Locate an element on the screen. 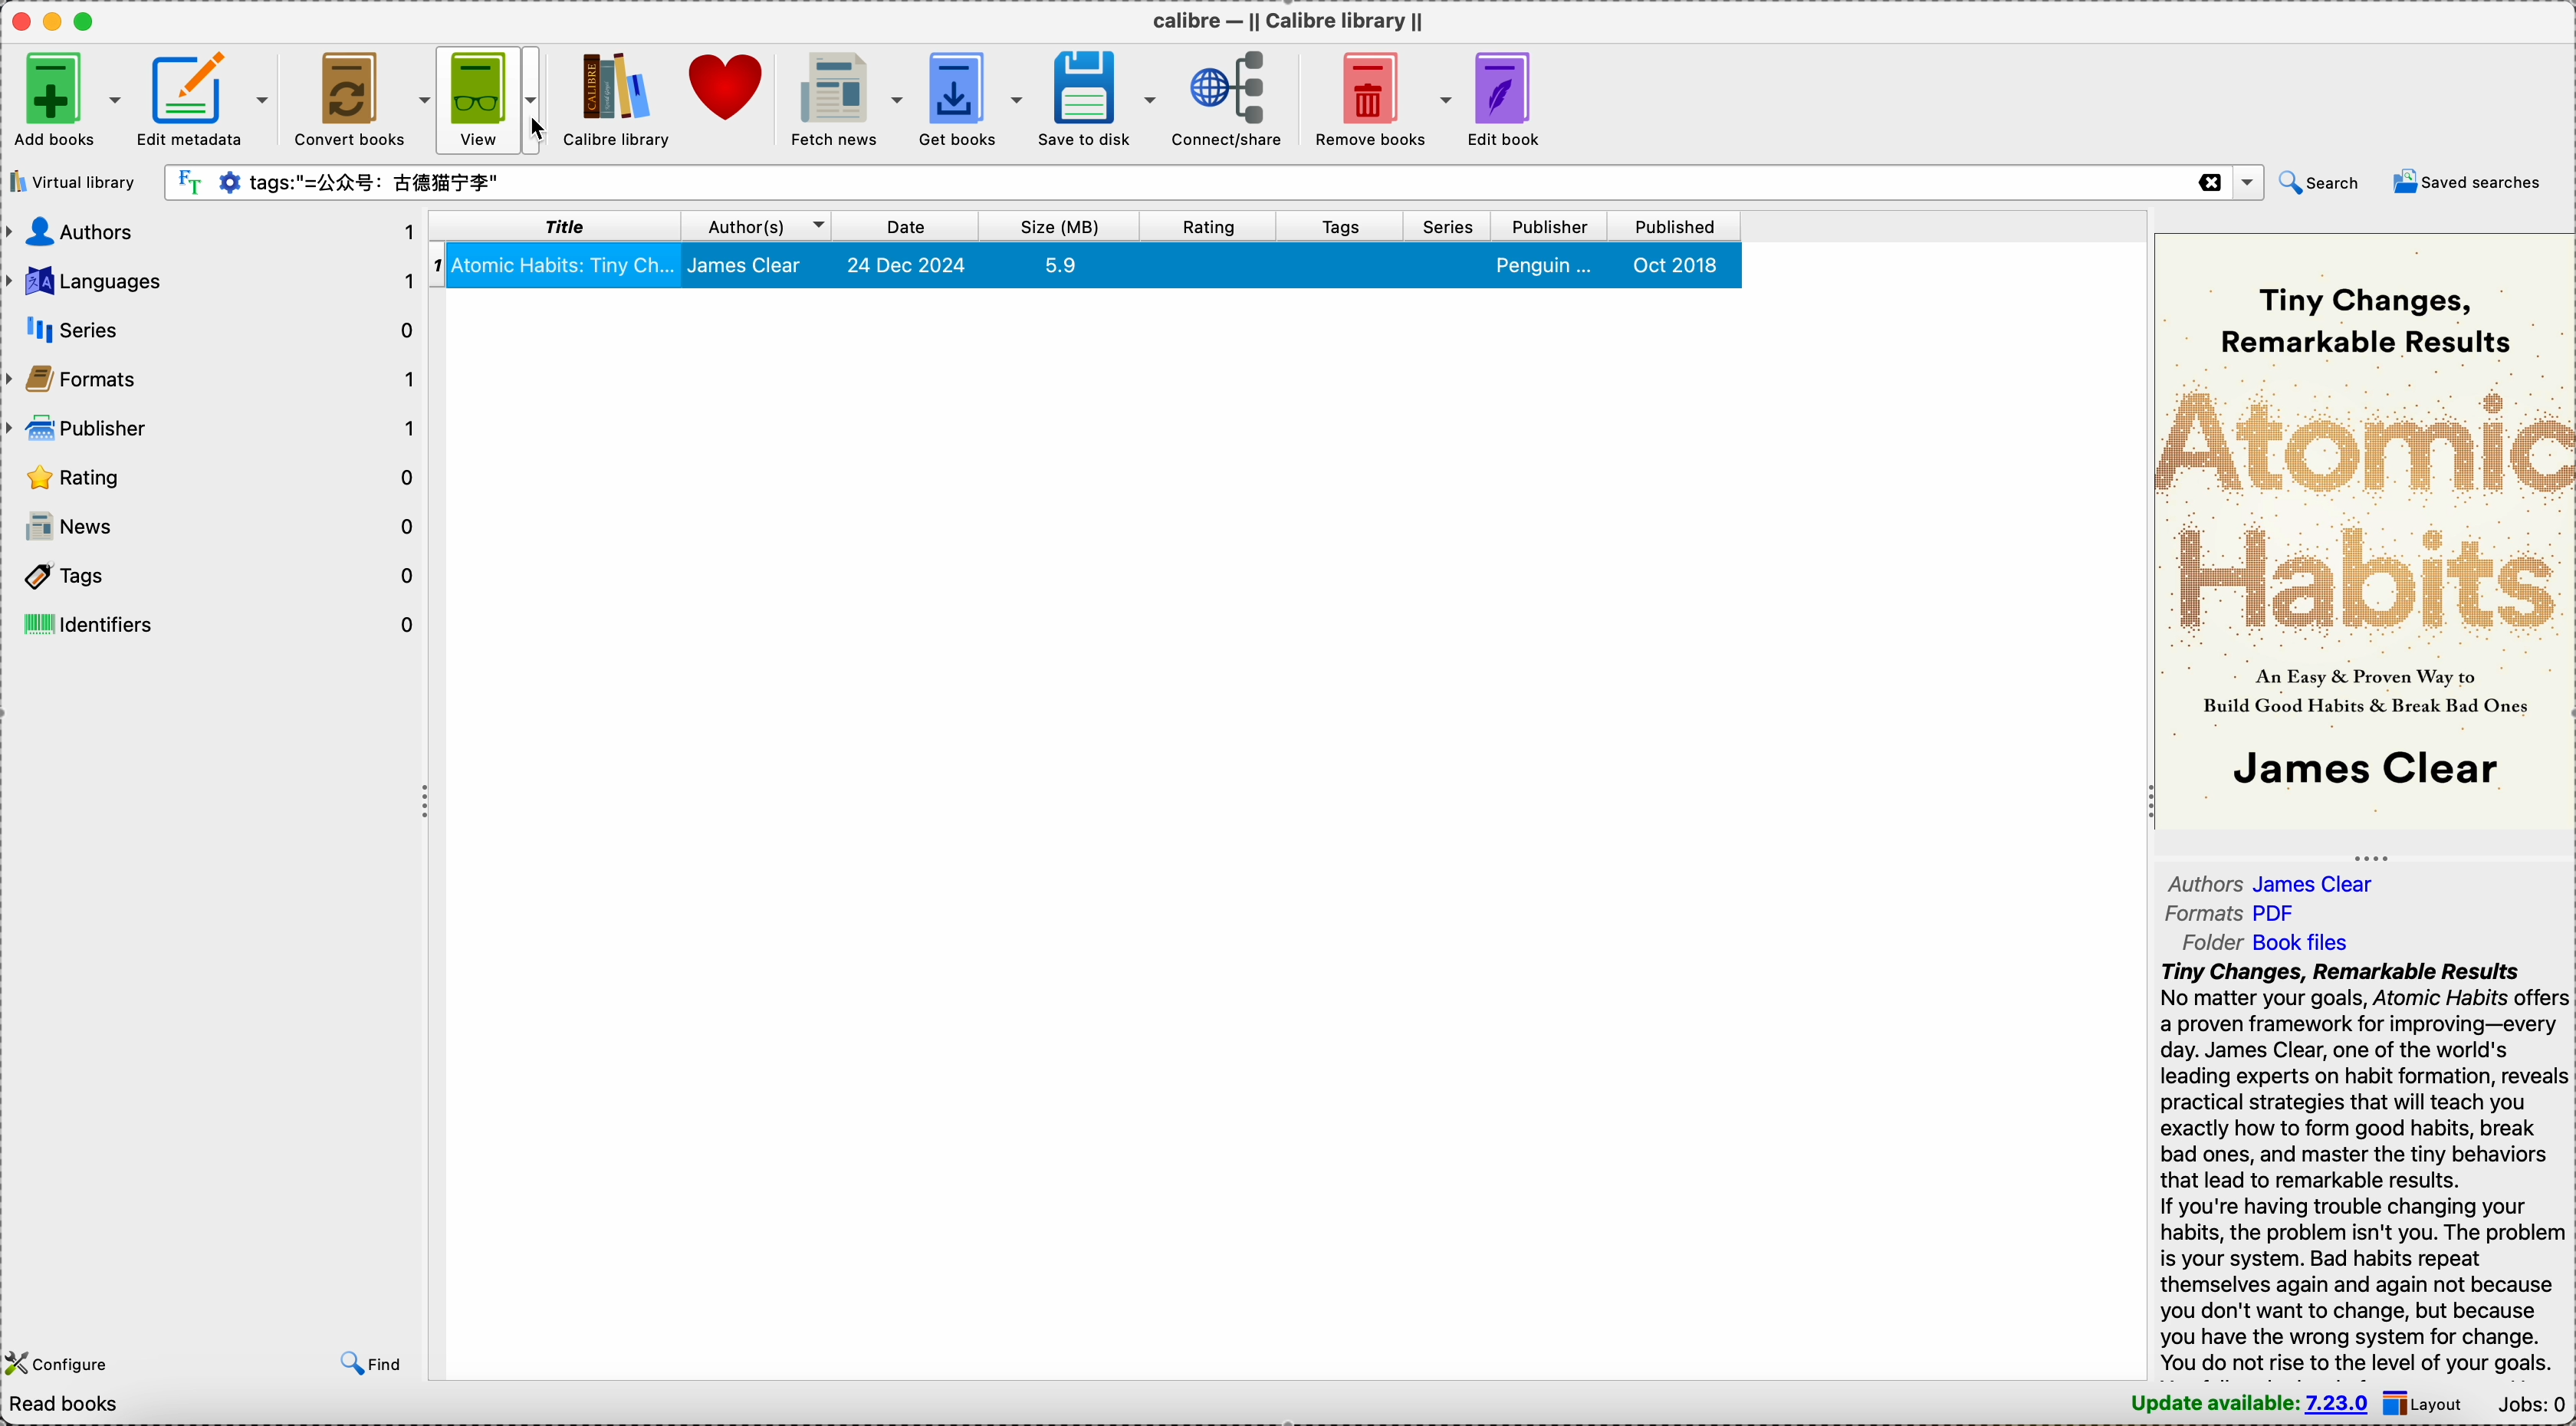 This screenshot has width=2576, height=1426. authors is located at coordinates (2278, 883).